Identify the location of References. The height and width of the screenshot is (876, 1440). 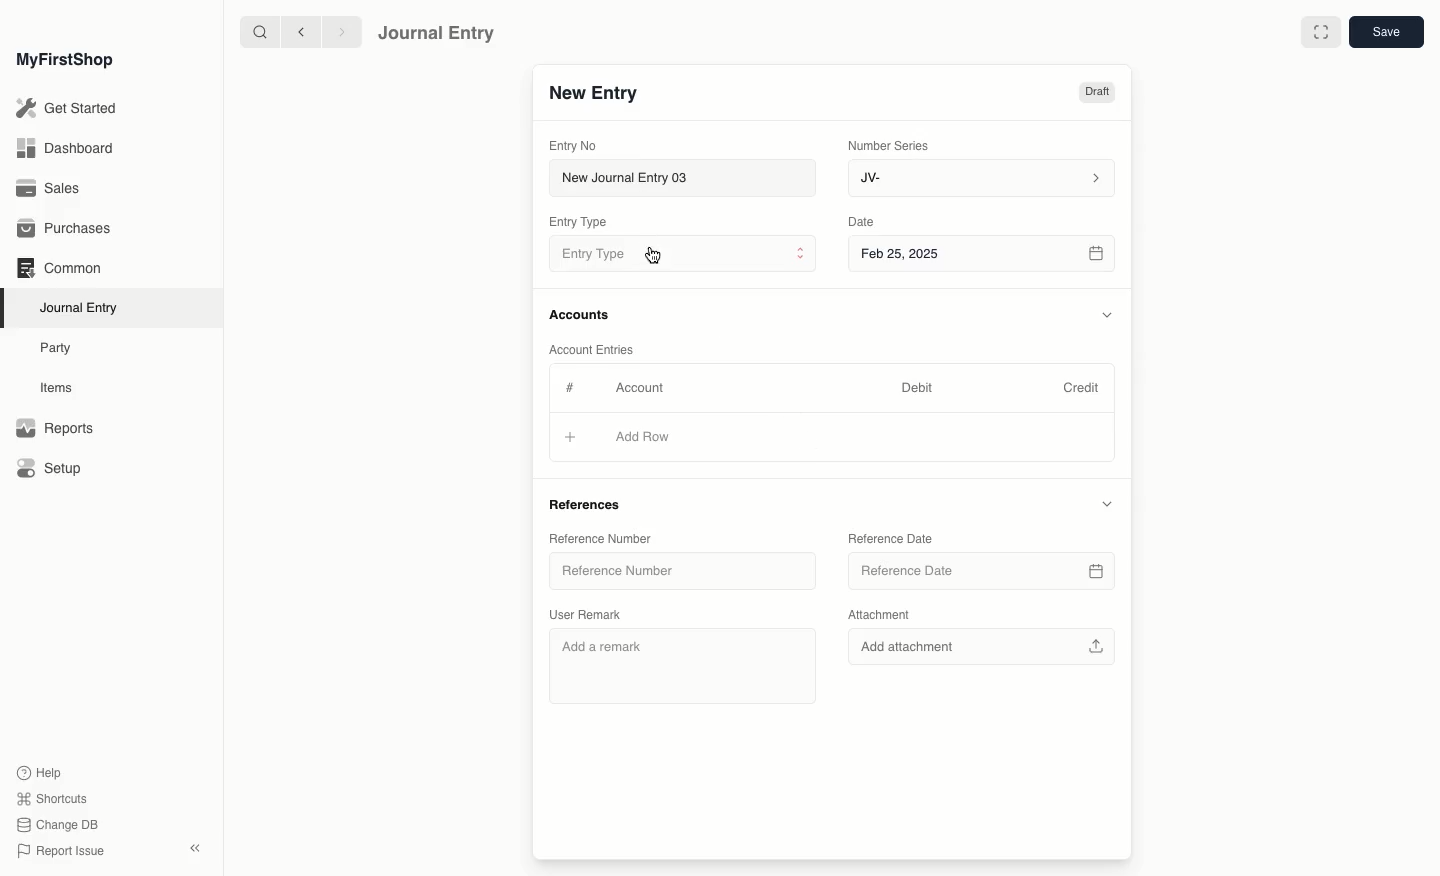
(588, 503).